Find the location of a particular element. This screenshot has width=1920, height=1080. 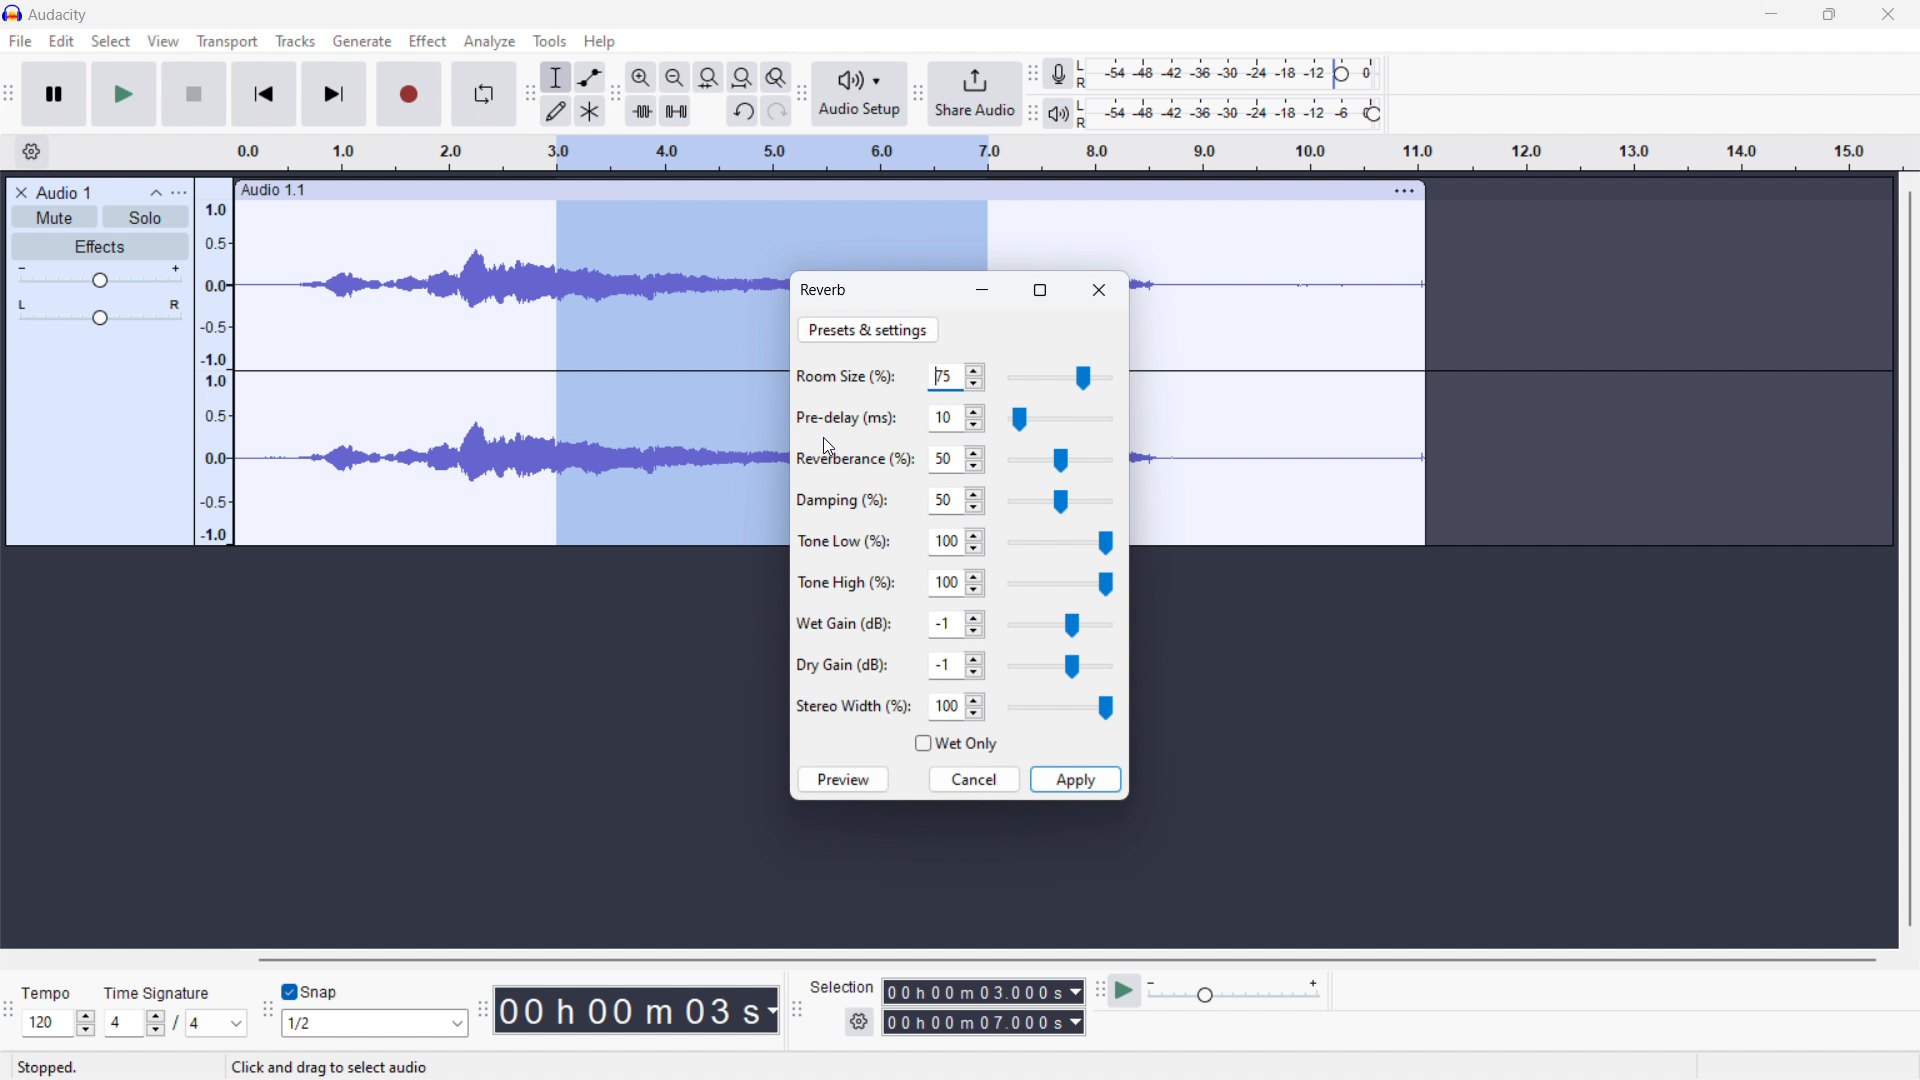

collapse is located at coordinates (155, 191).